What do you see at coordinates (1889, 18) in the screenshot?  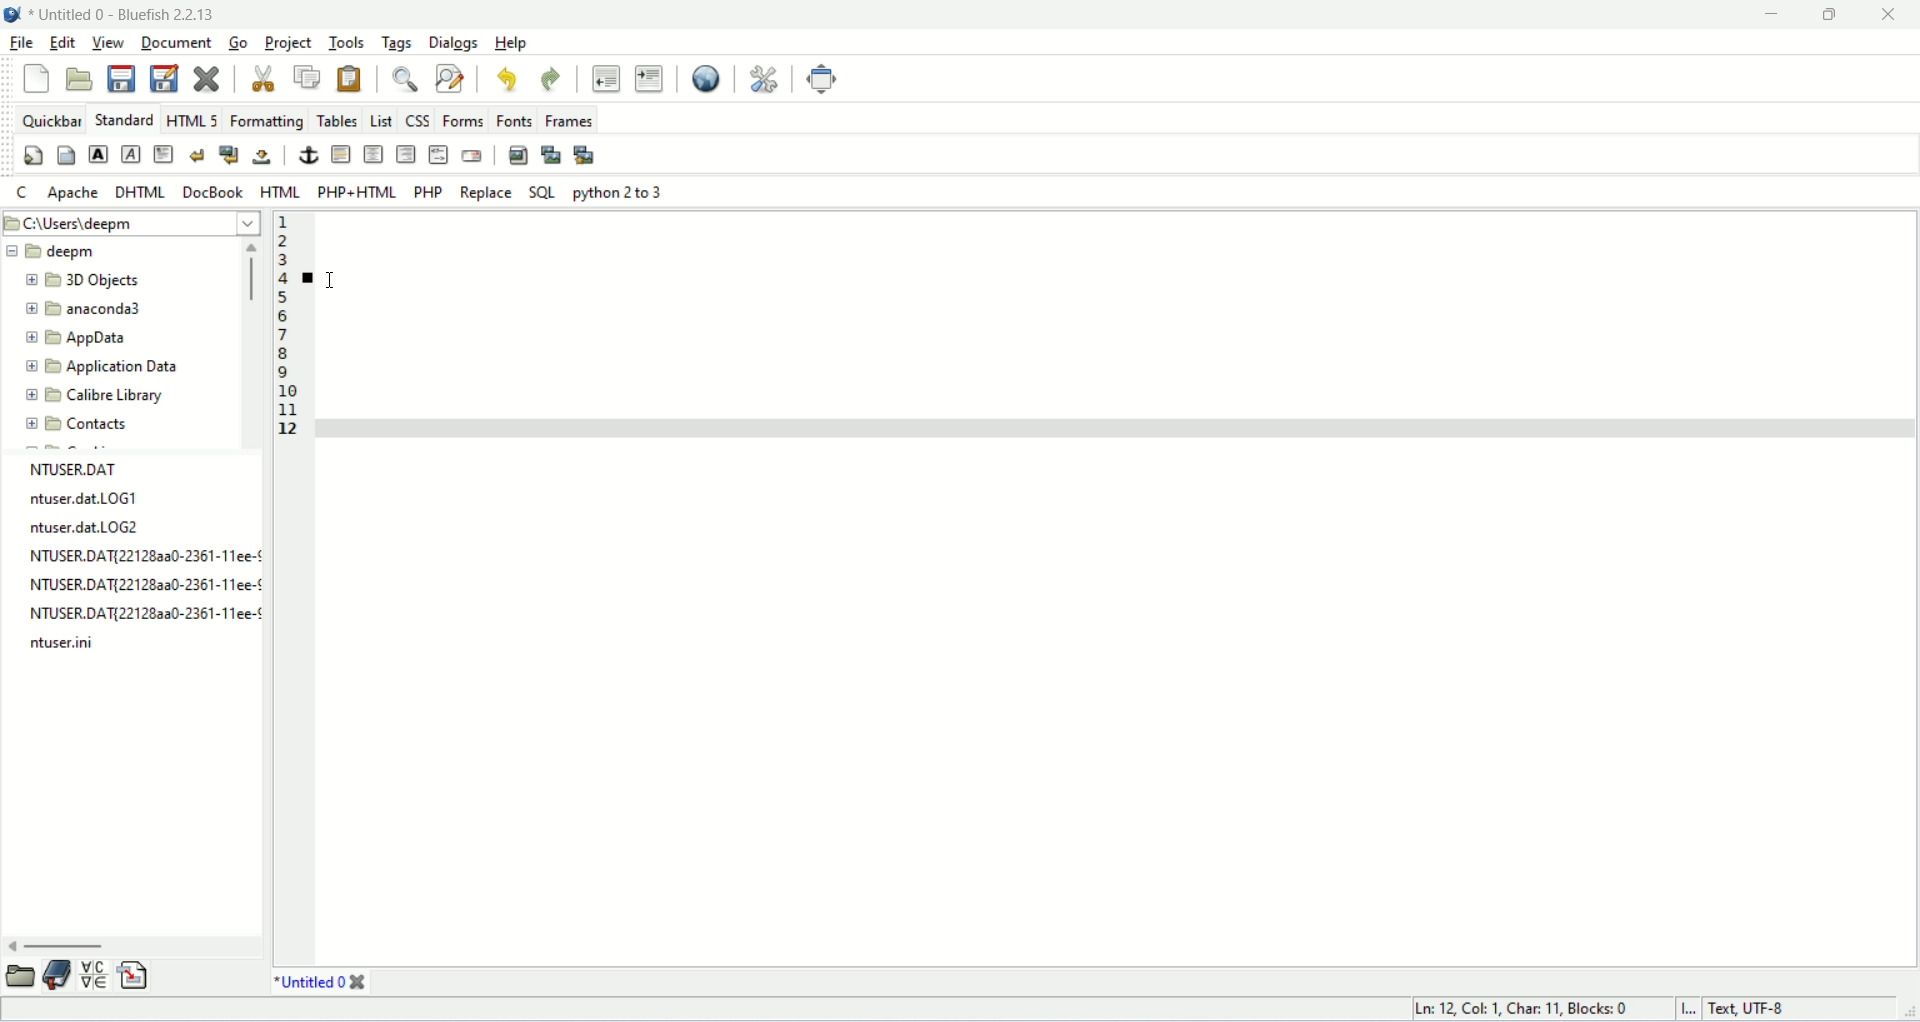 I see `close` at bounding box center [1889, 18].